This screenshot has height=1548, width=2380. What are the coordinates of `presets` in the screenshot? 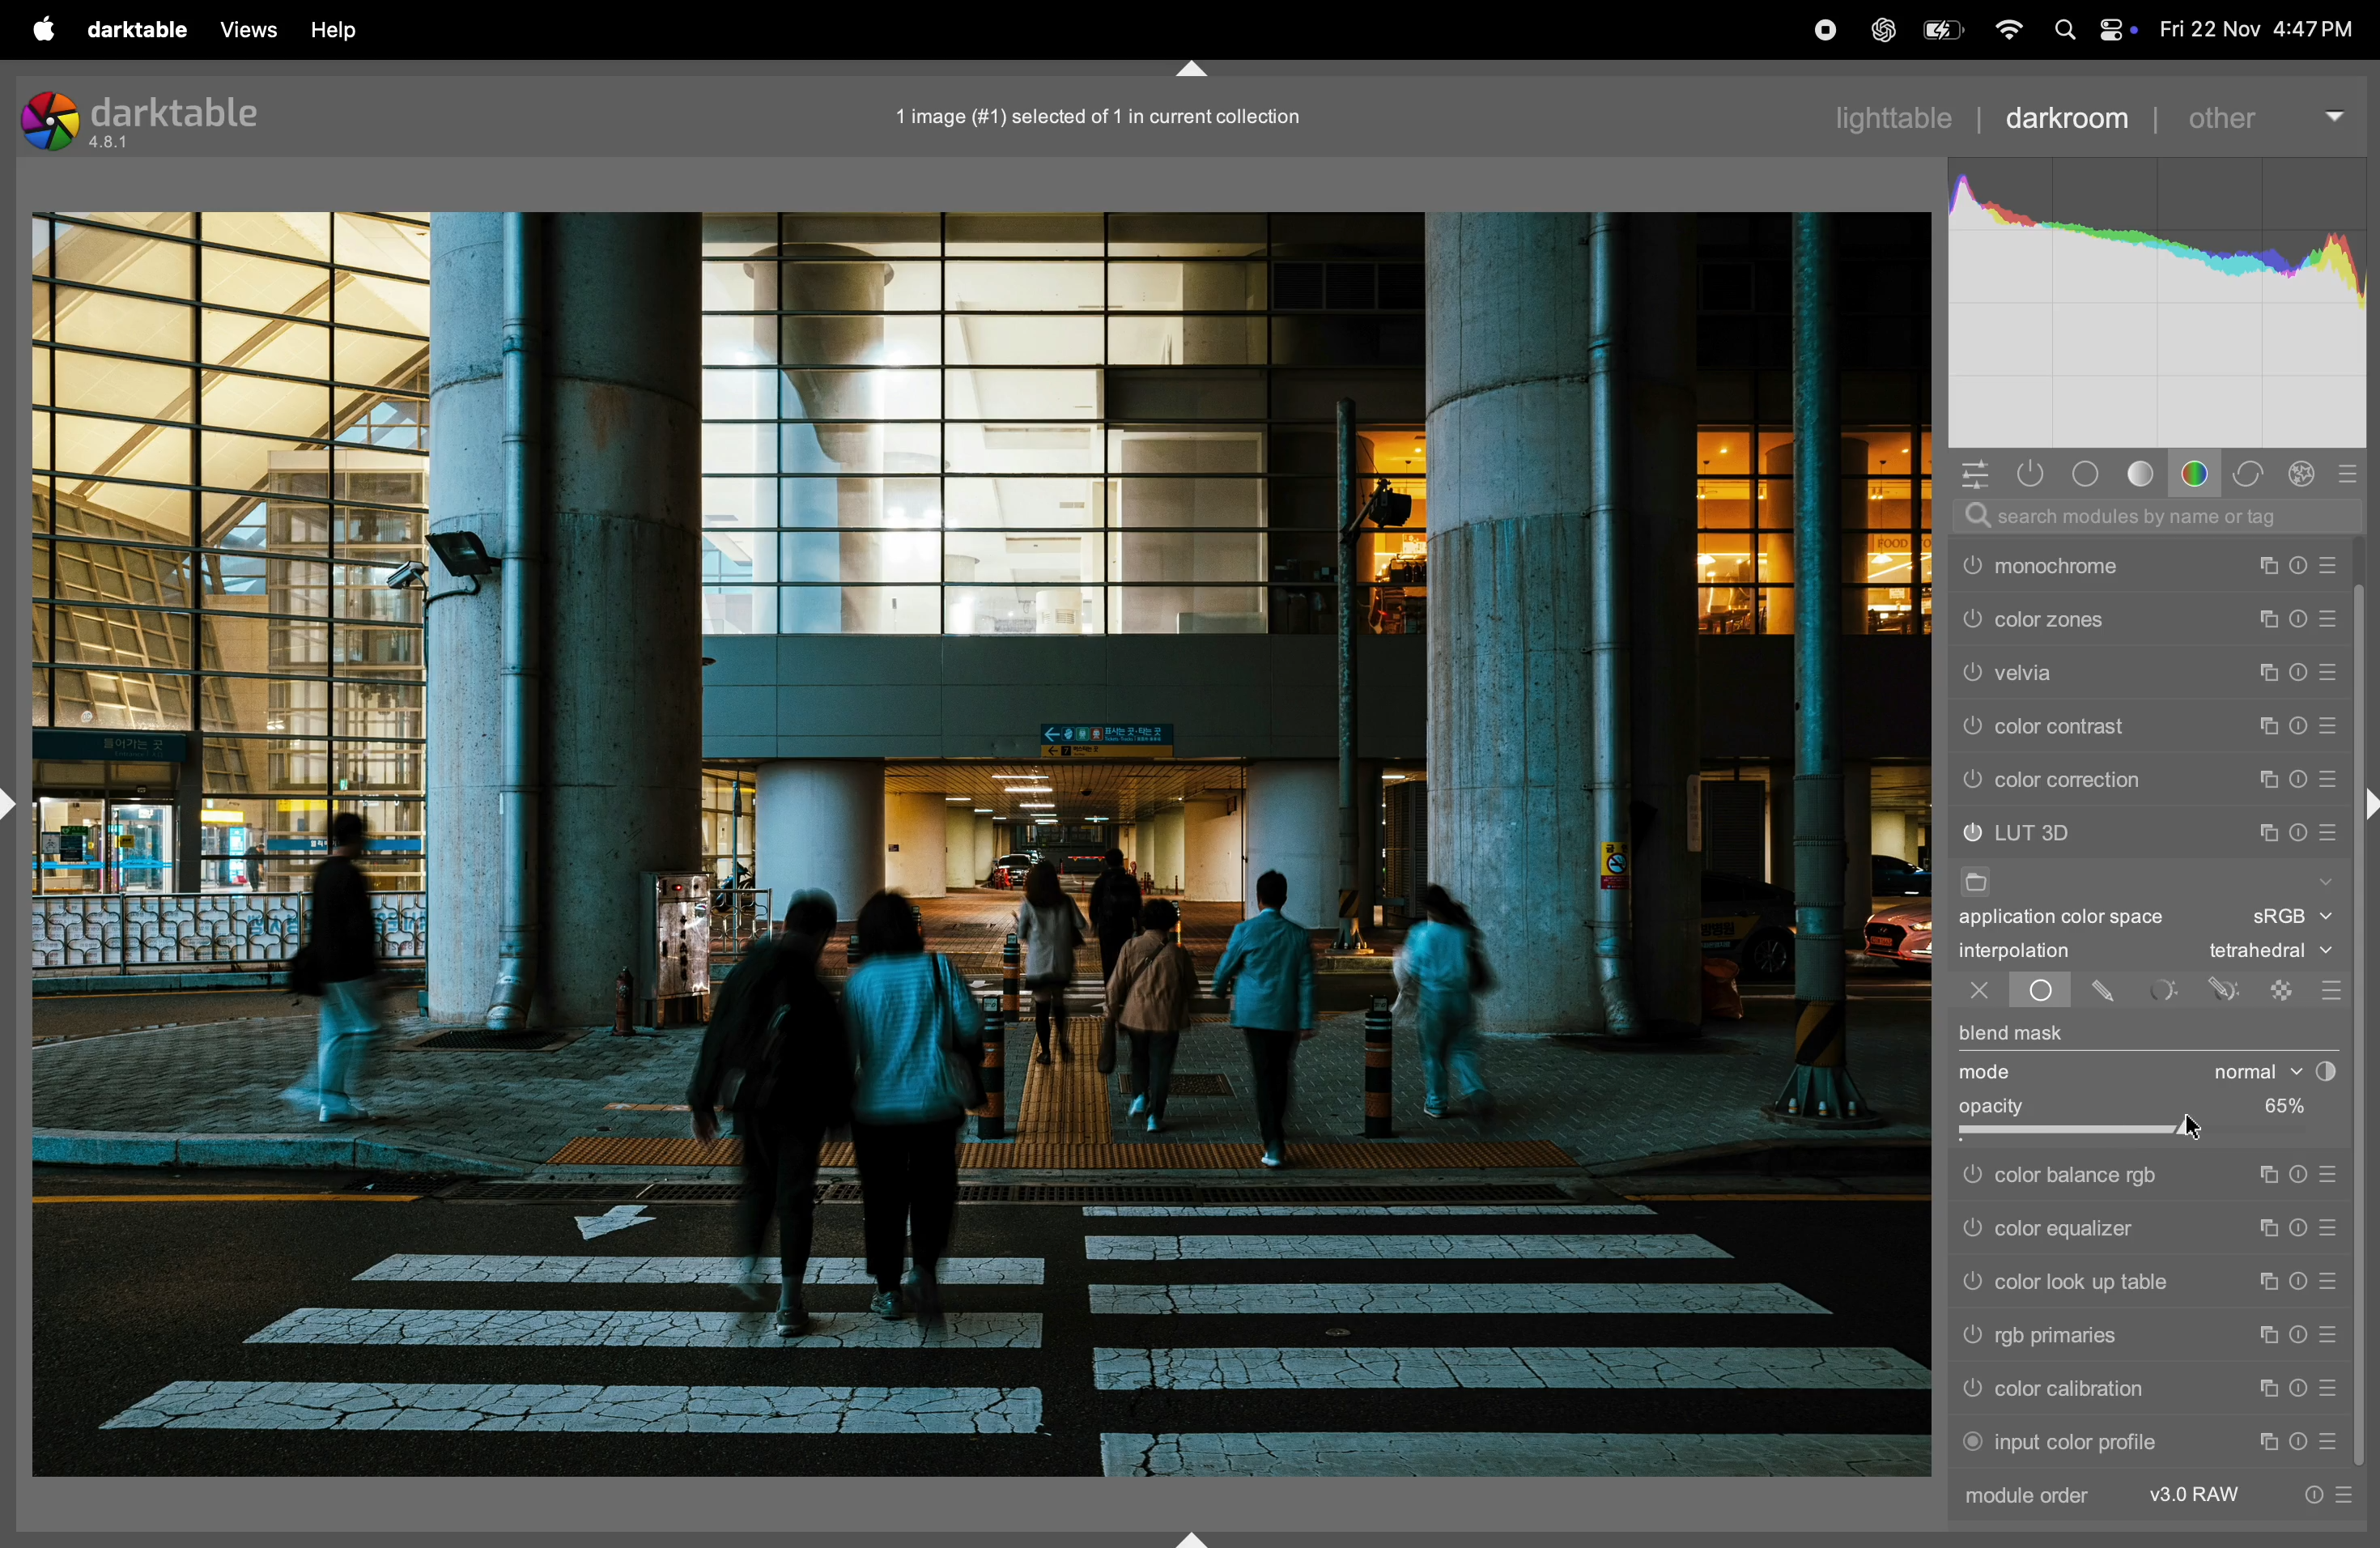 It's located at (2332, 1172).